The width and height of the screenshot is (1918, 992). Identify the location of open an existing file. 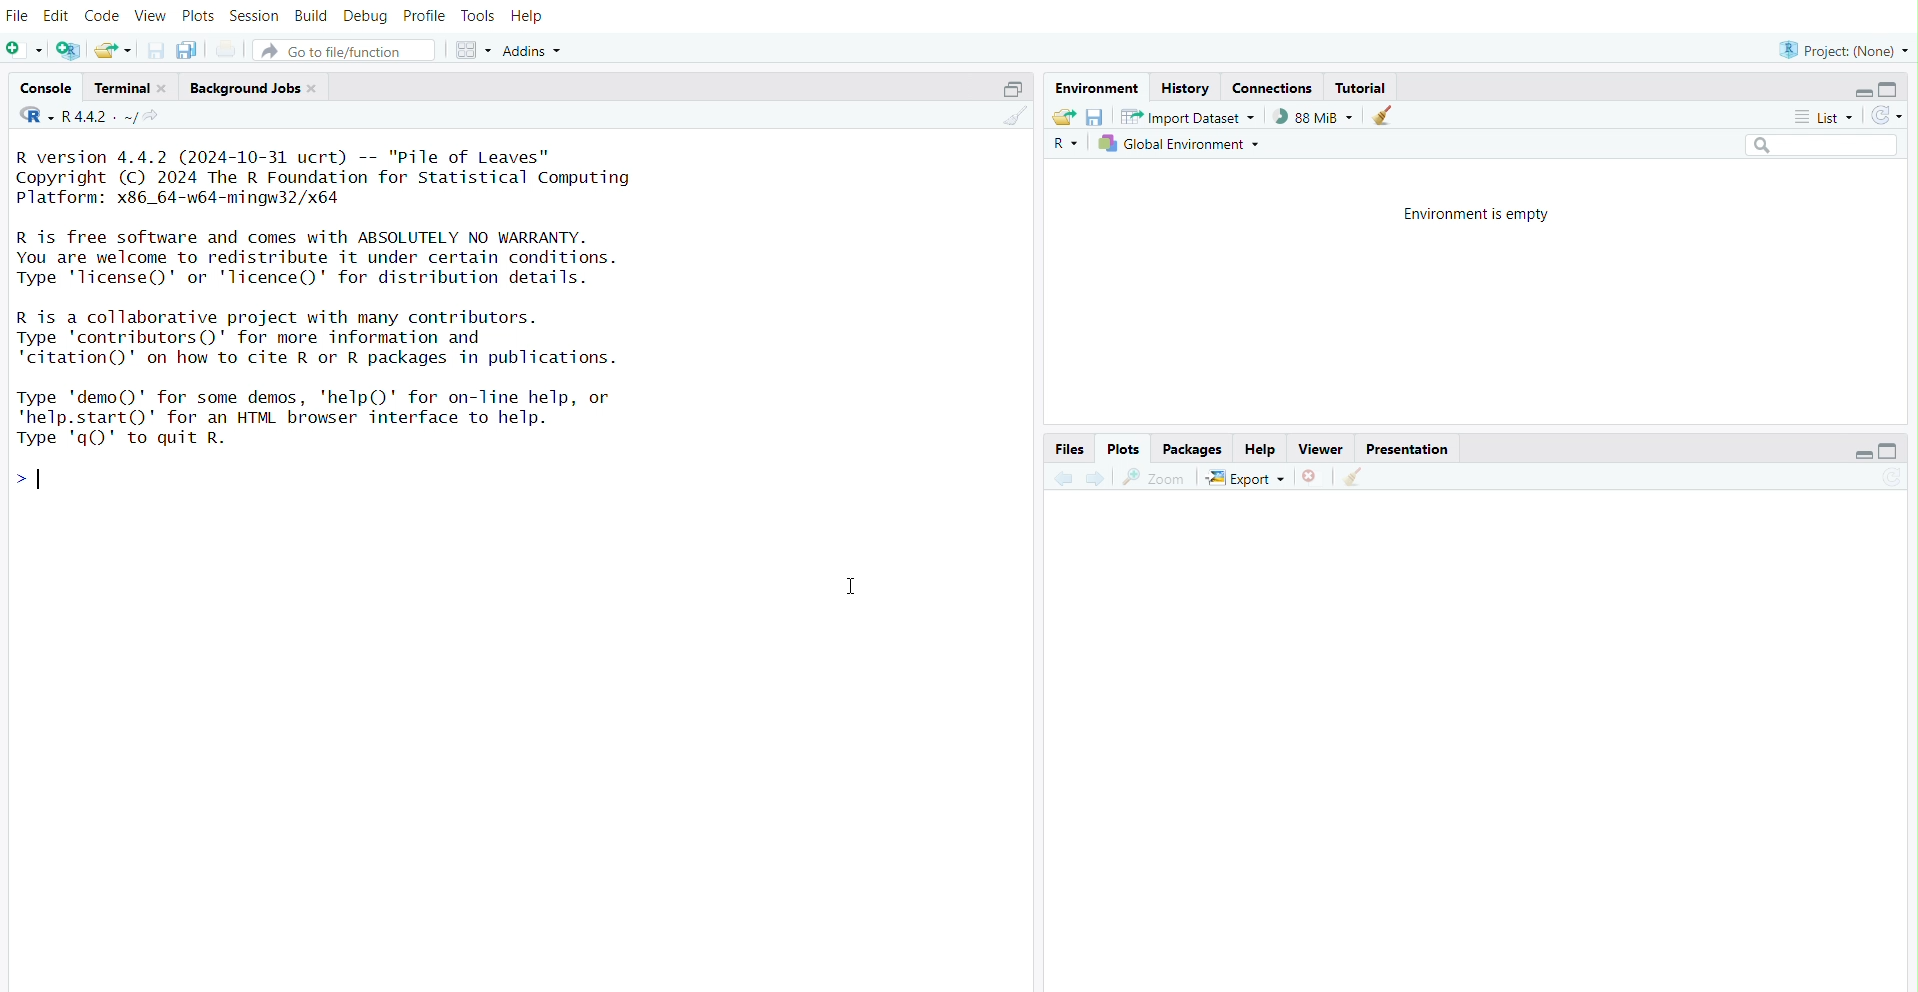
(111, 49).